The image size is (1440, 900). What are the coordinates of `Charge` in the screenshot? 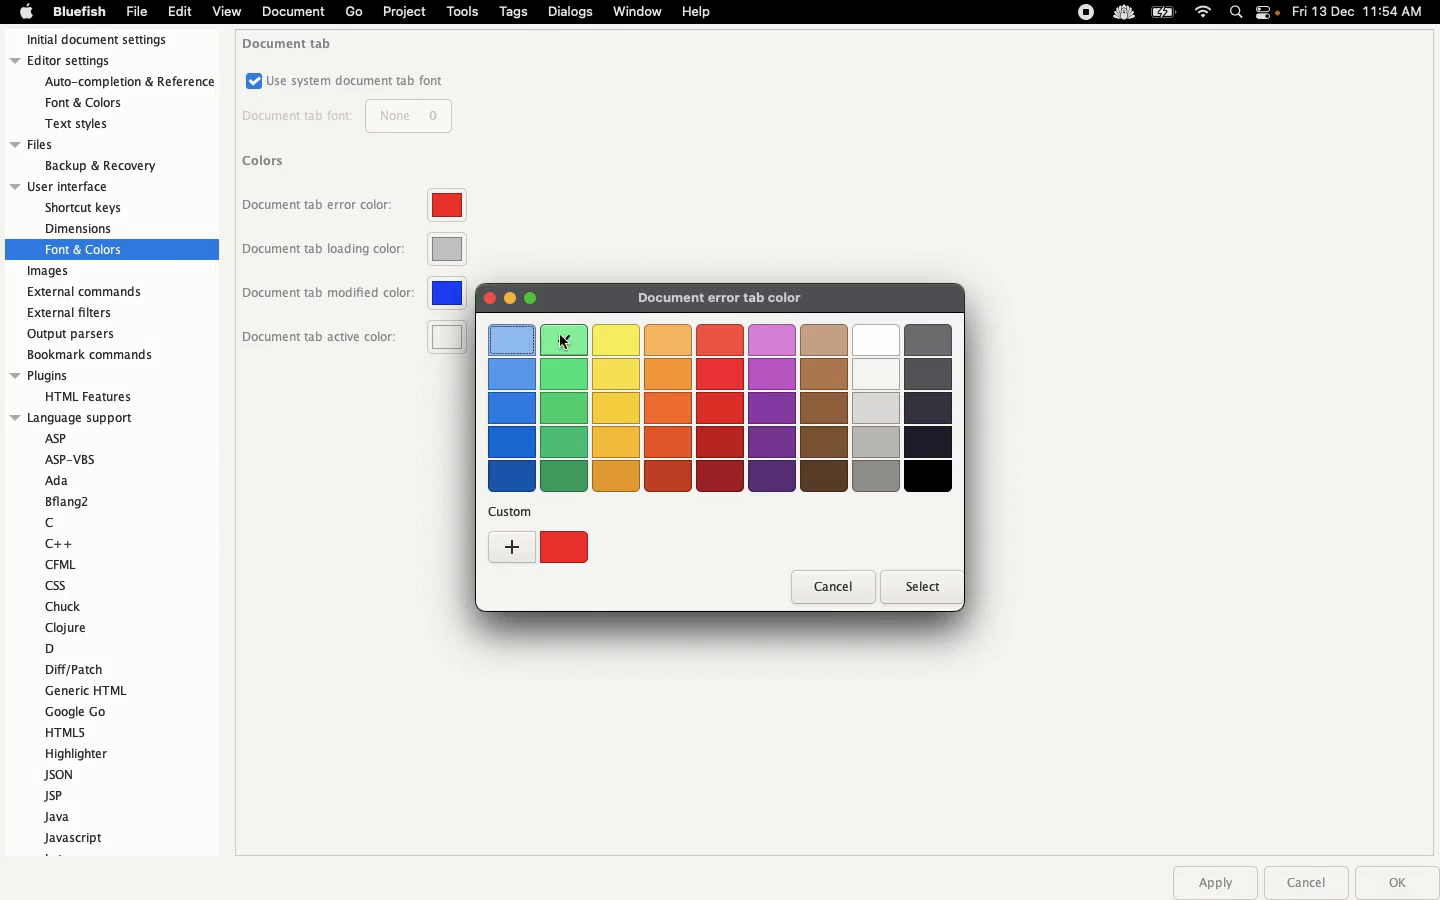 It's located at (1163, 14).